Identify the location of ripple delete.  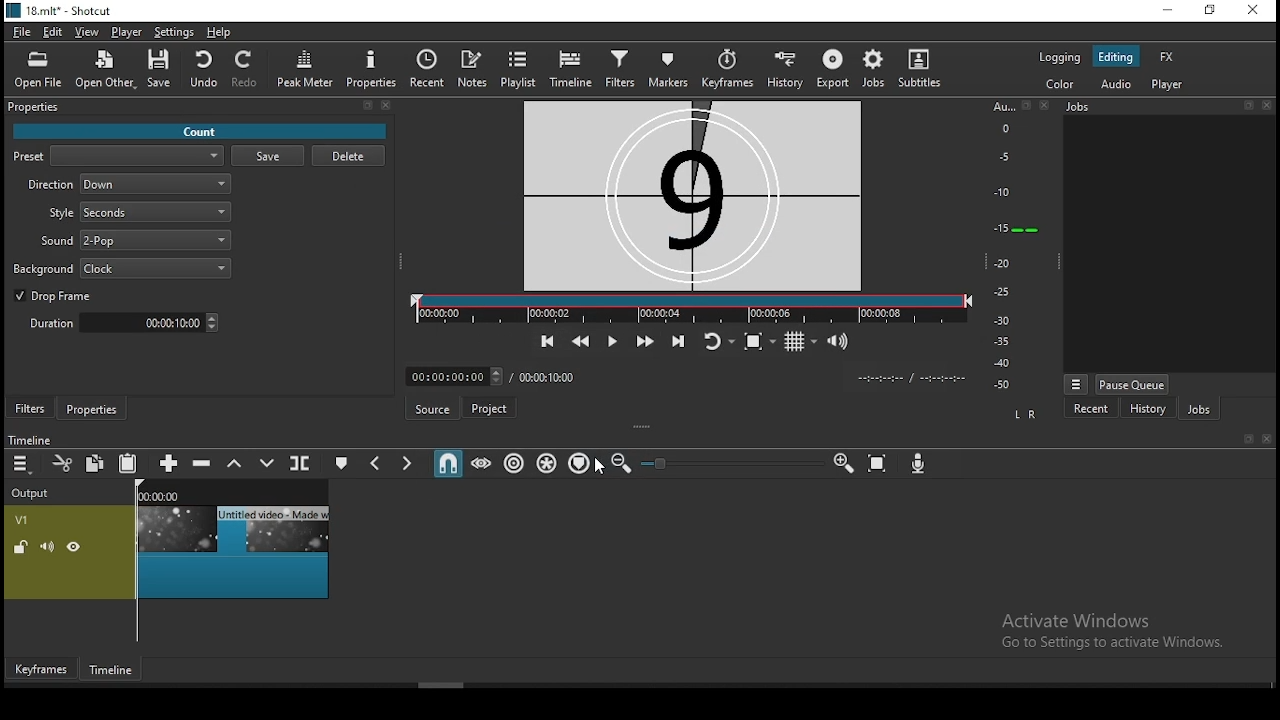
(203, 465).